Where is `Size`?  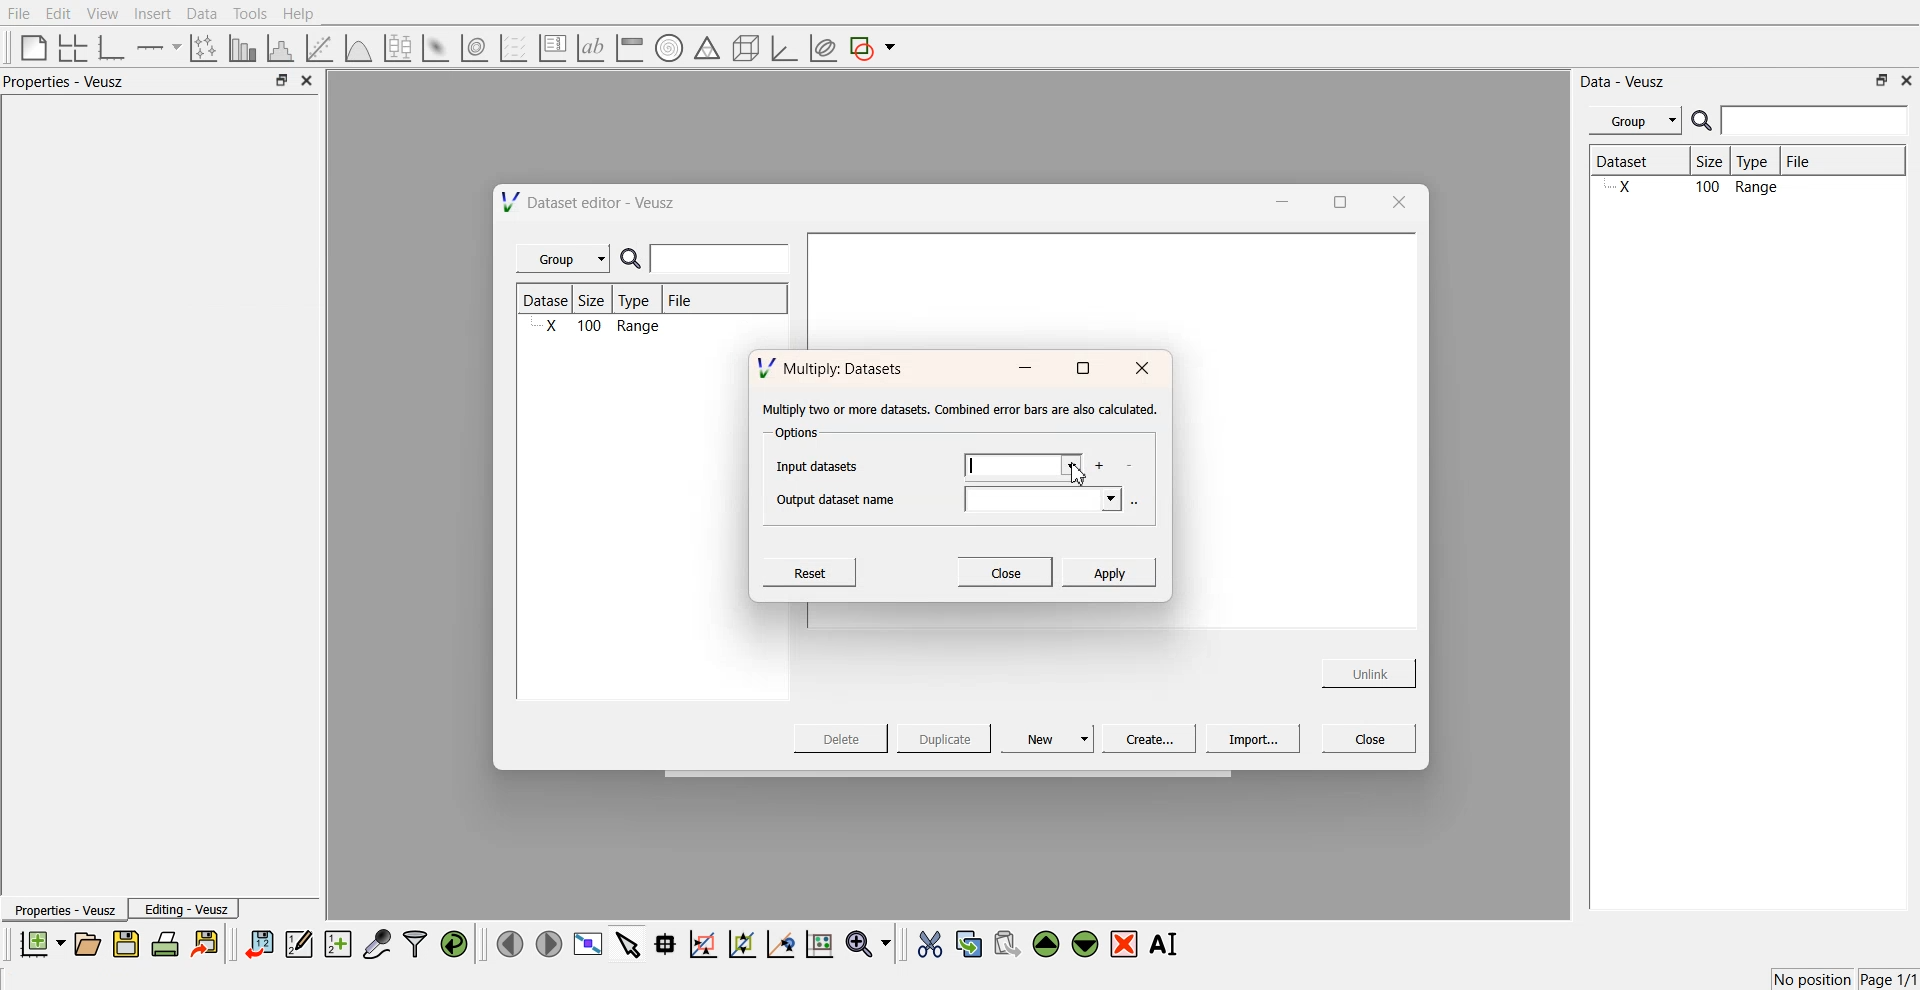
Size is located at coordinates (598, 301).